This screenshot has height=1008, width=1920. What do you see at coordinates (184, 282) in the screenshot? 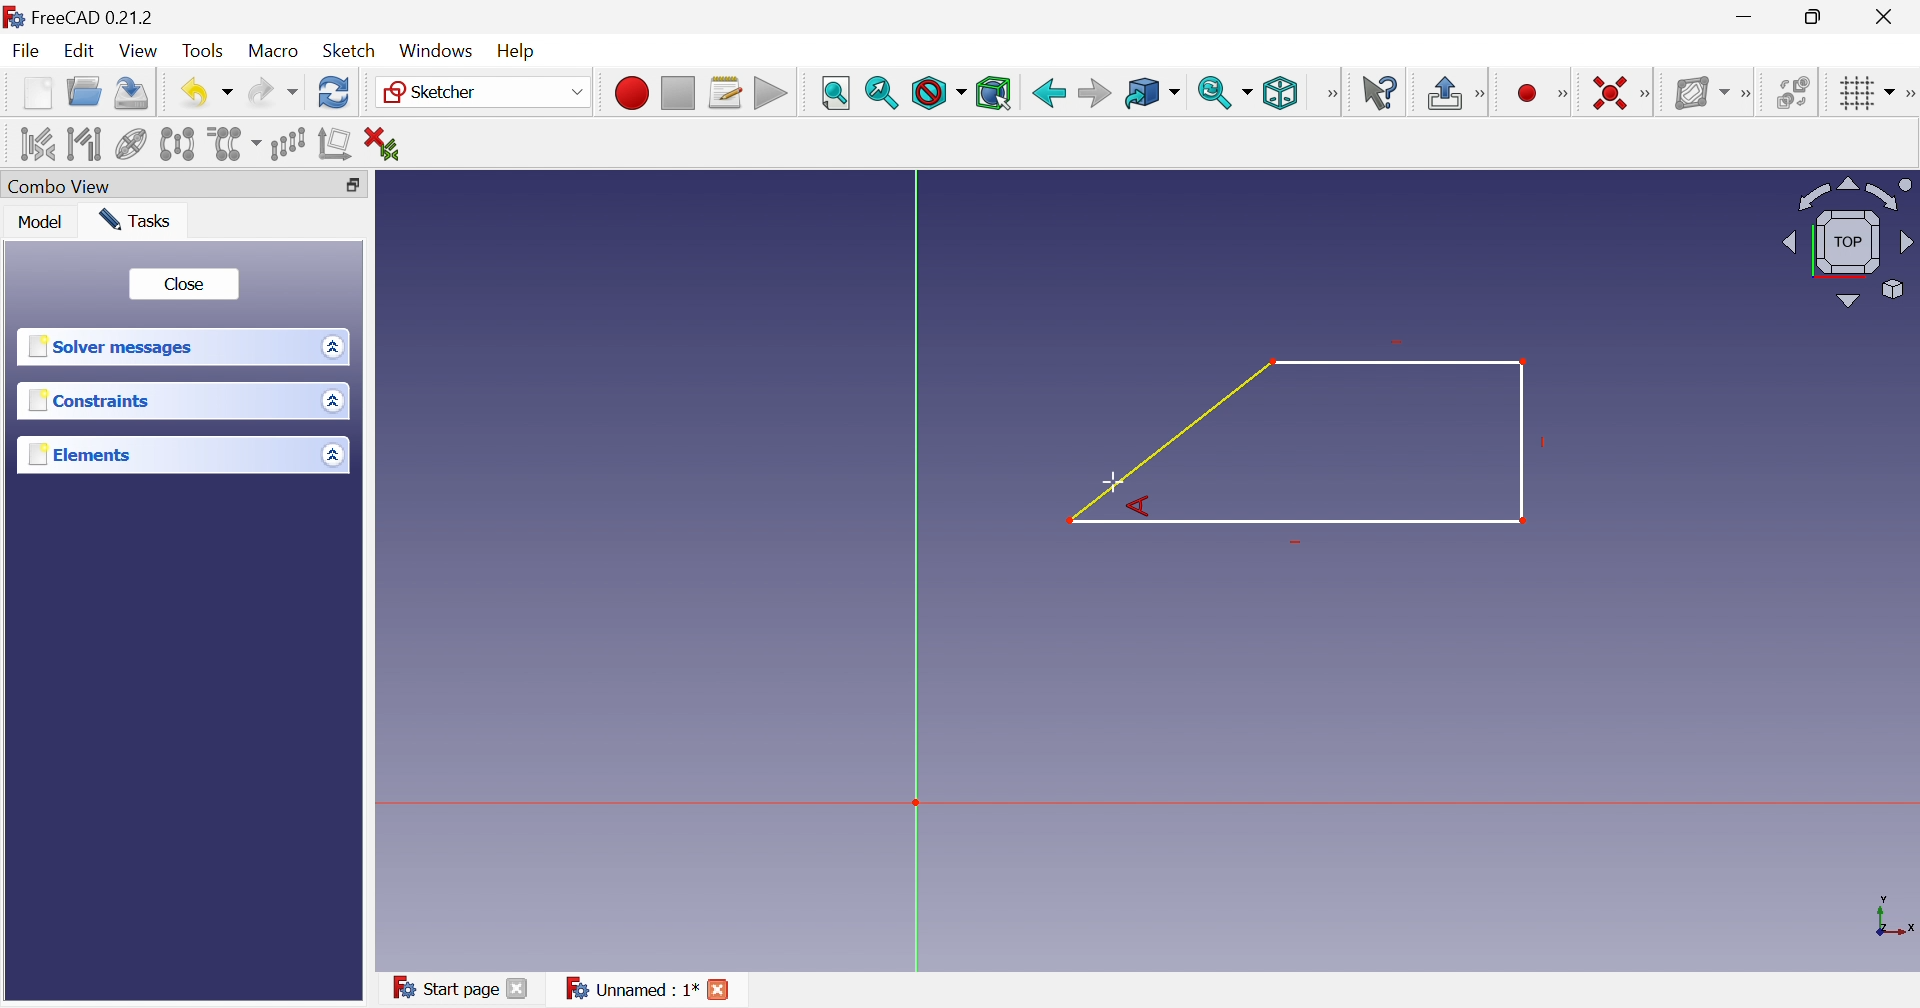
I see `Close` at bounding box center [184, 282].